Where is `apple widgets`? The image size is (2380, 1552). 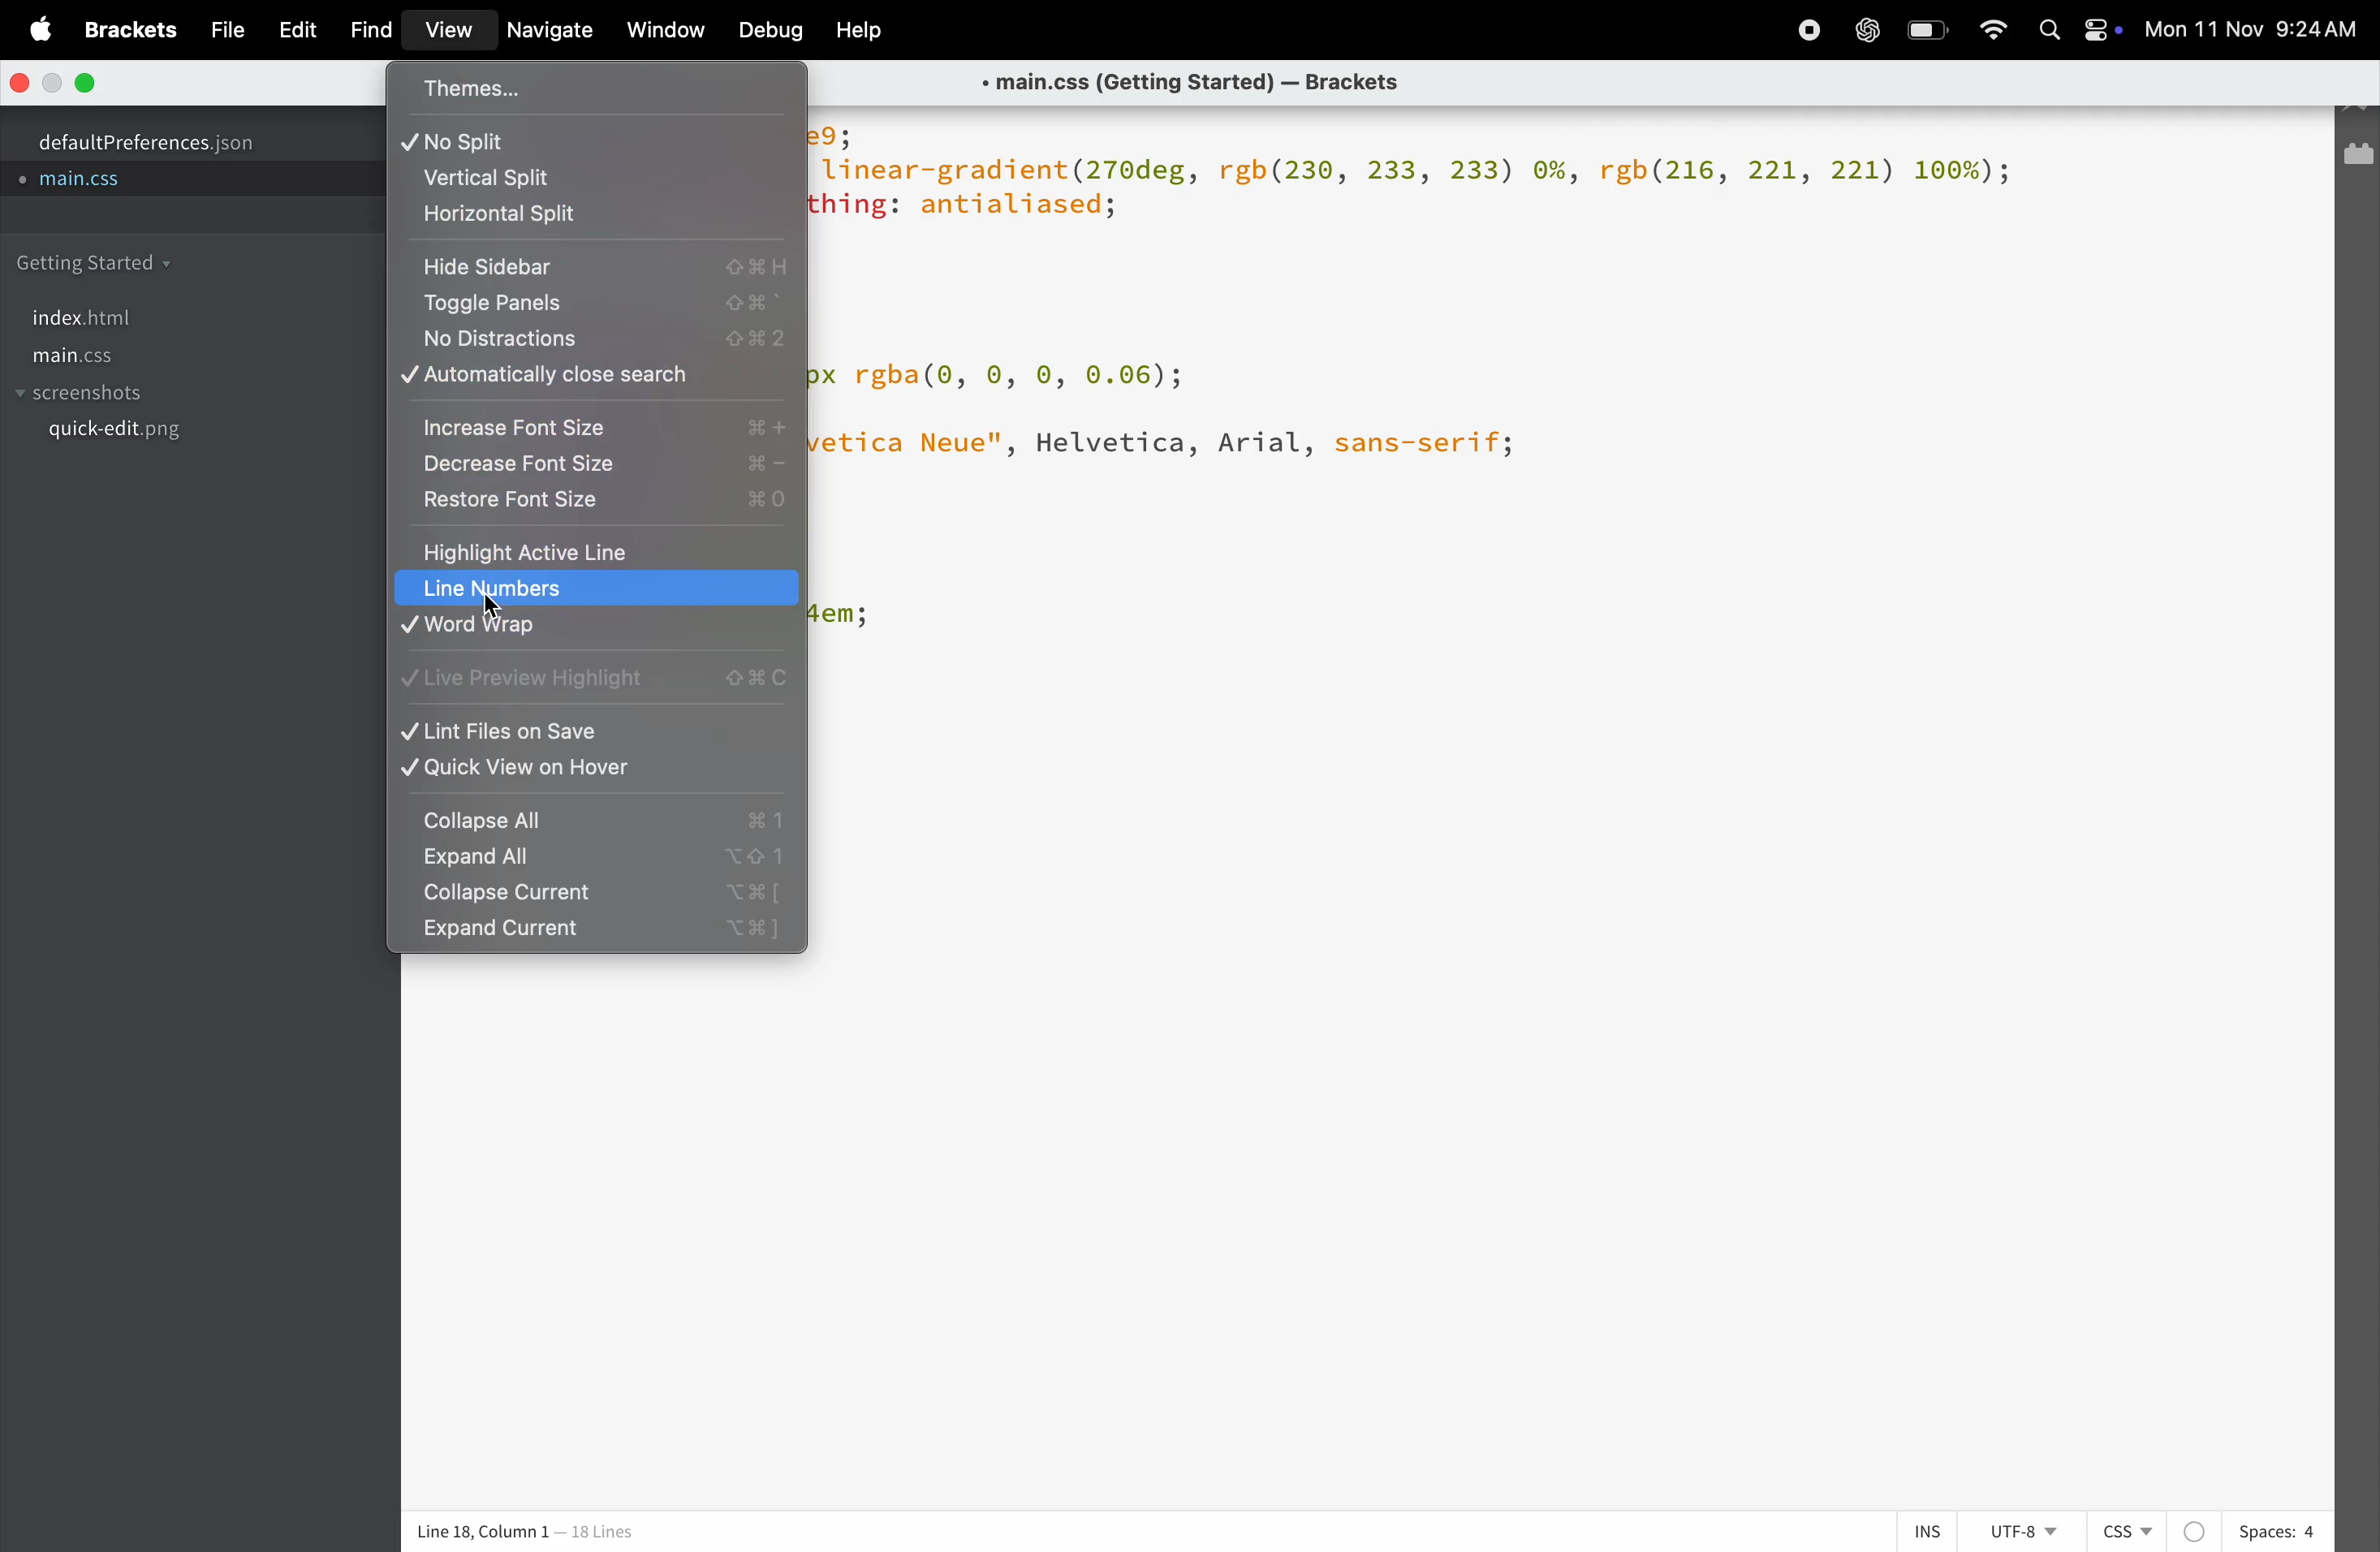 apple widgets is located at coordinates (2076, 32).